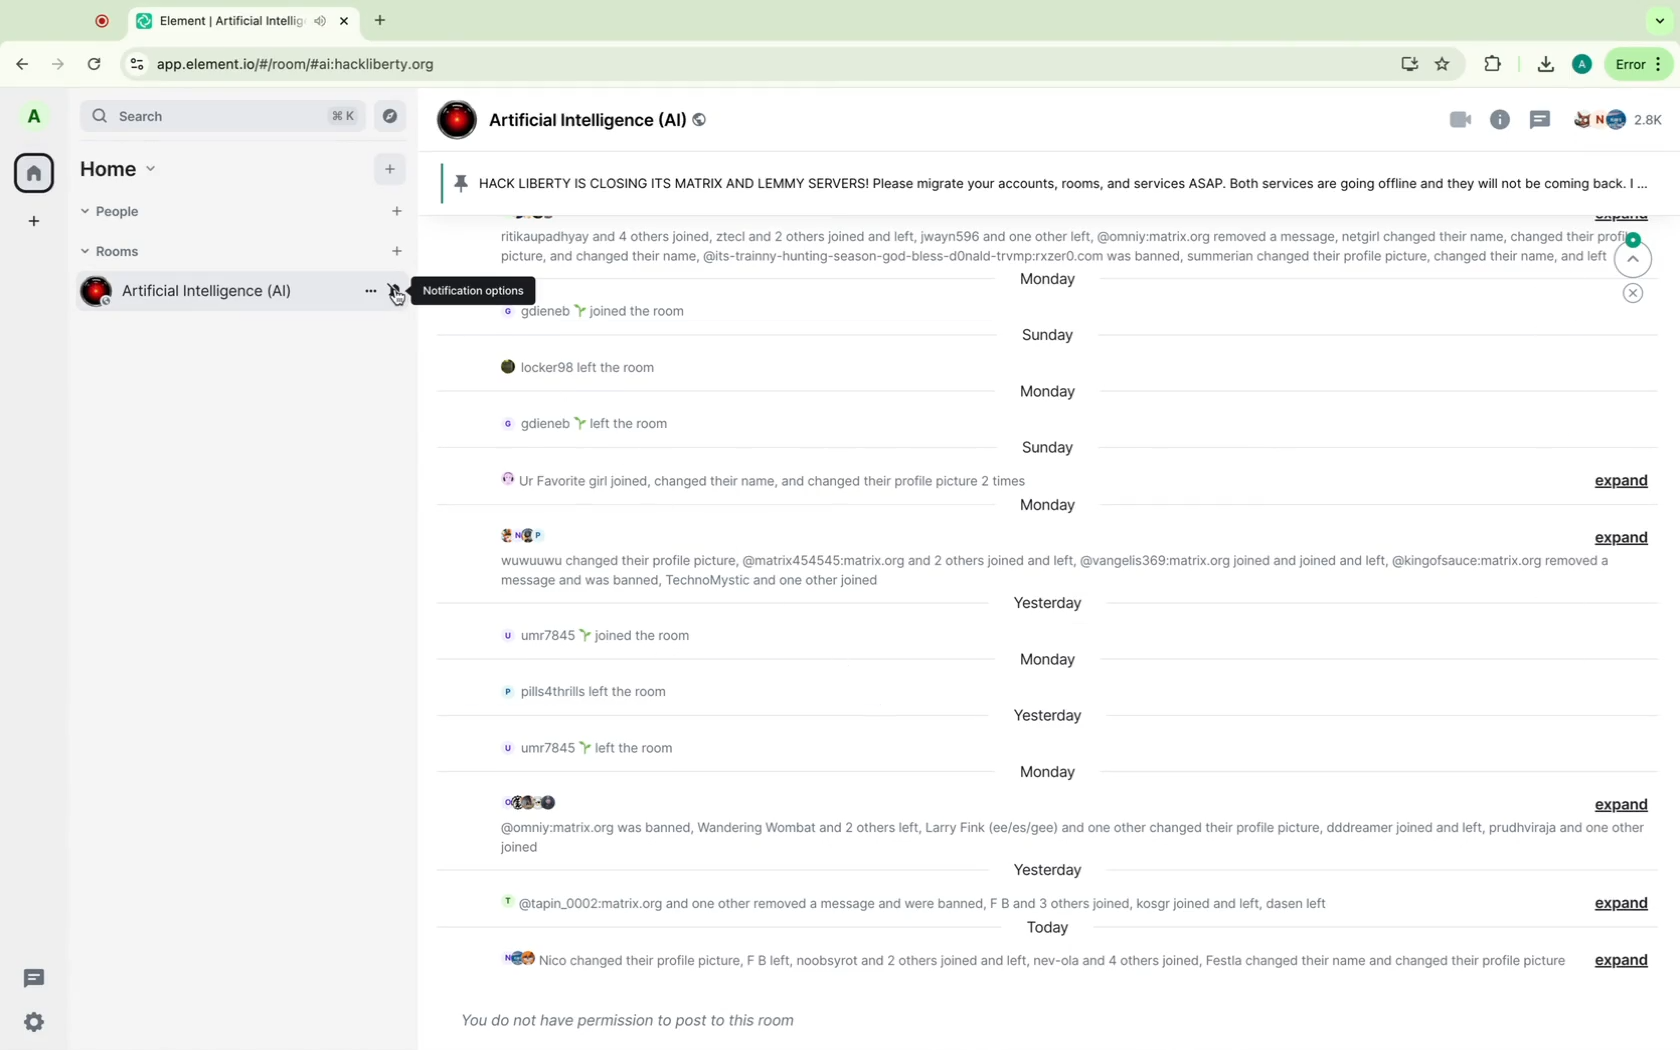  I want to click on message, so click(600, 313).